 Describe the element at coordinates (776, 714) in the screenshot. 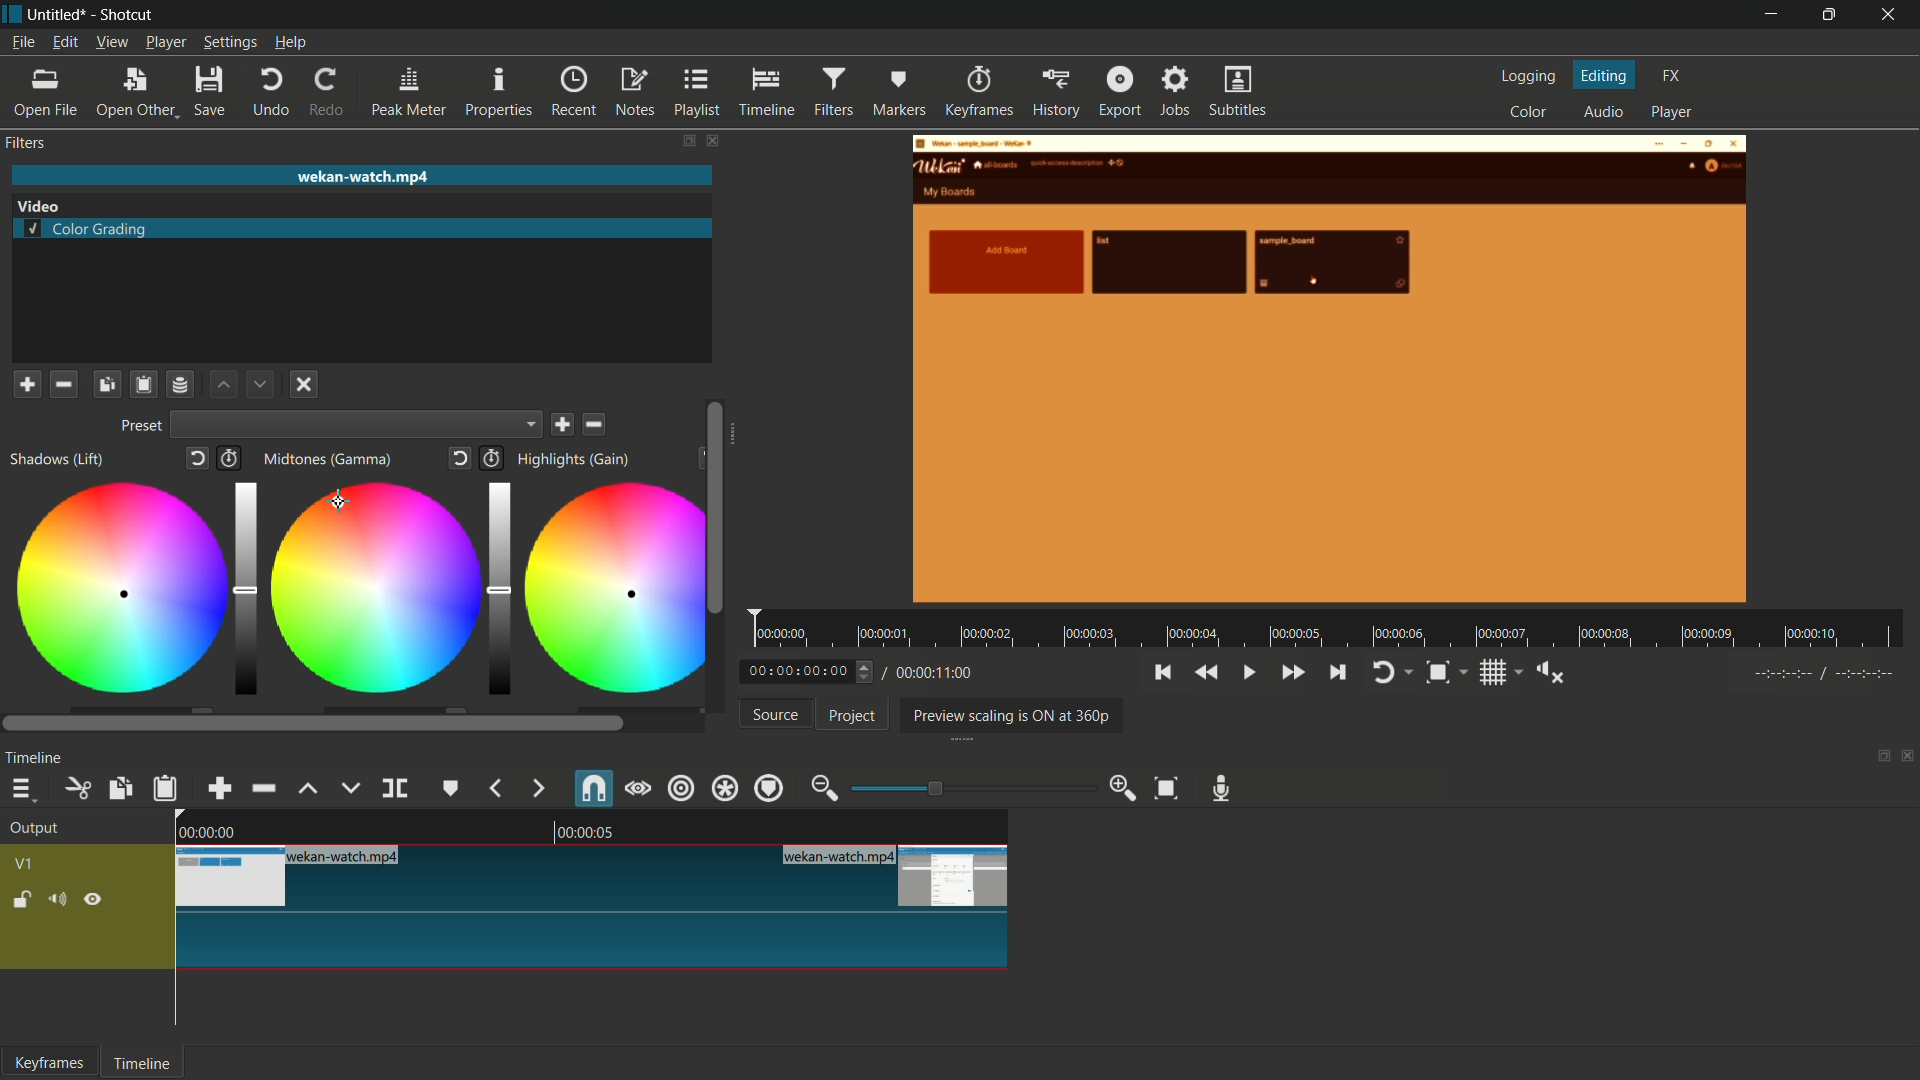

I see `source` at that location.